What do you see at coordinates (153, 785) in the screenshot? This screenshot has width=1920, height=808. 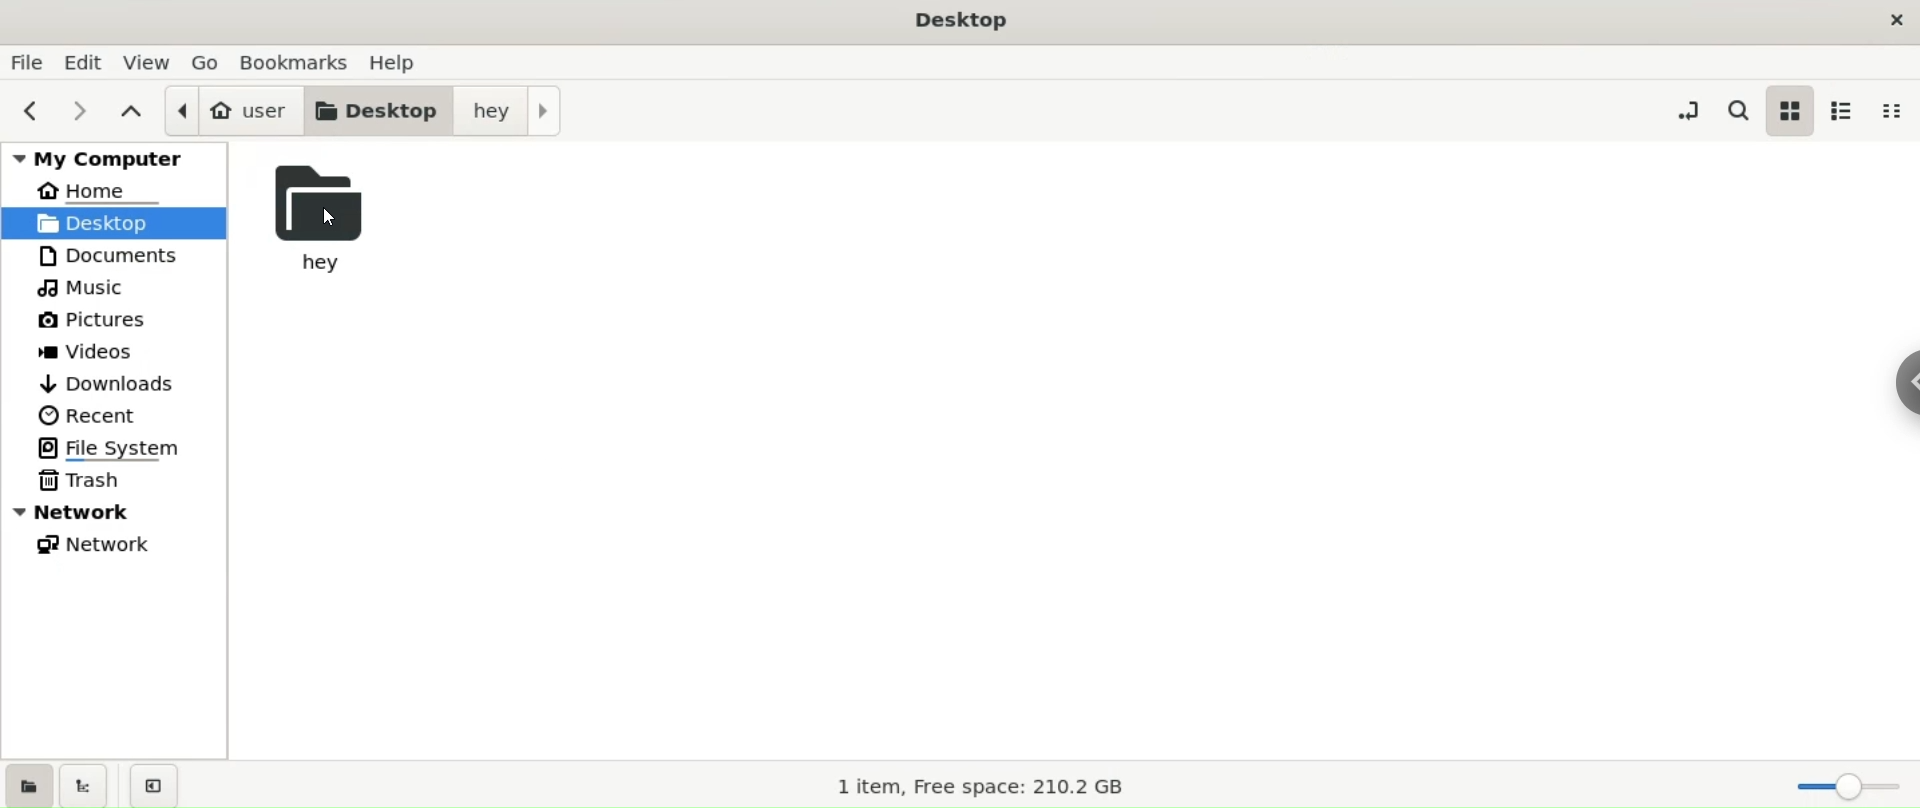 I see `close sidebar` at bounding box center [153, 785].